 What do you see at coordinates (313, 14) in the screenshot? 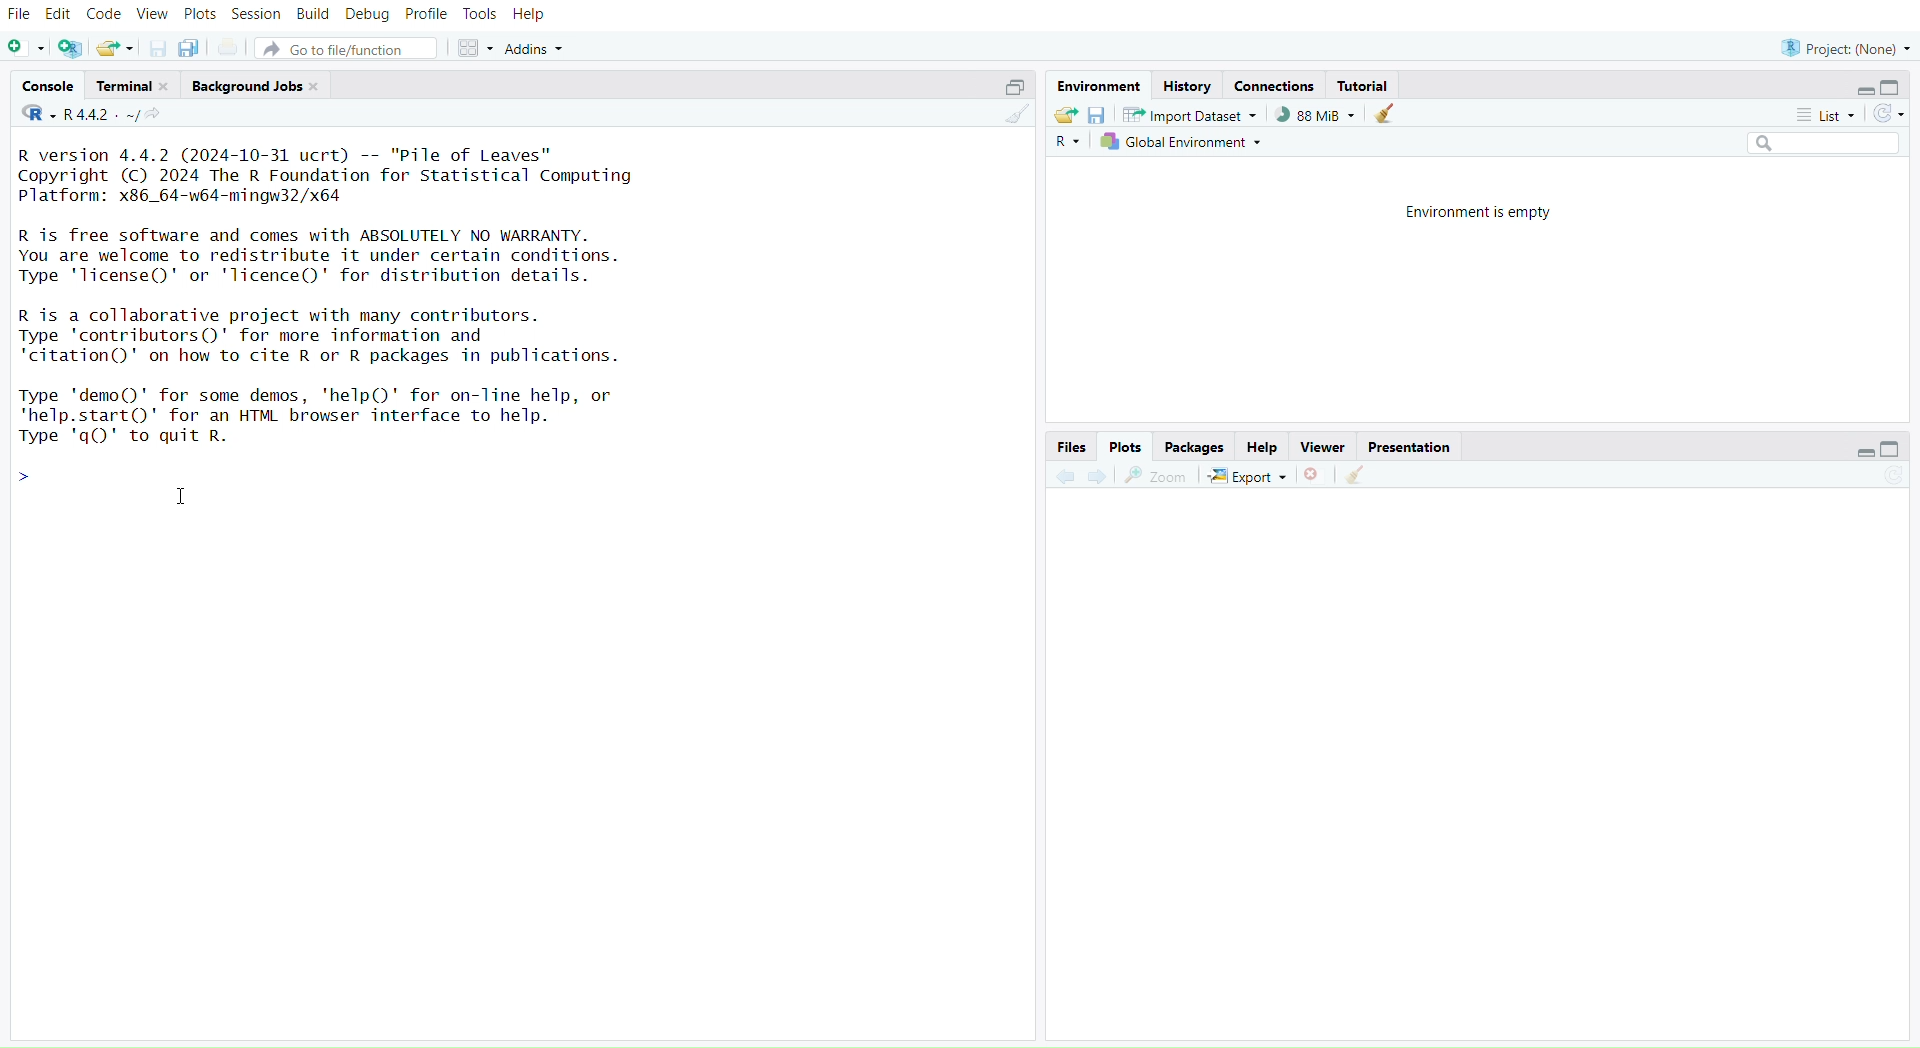
I see `build` at bounding box center [313, 14].